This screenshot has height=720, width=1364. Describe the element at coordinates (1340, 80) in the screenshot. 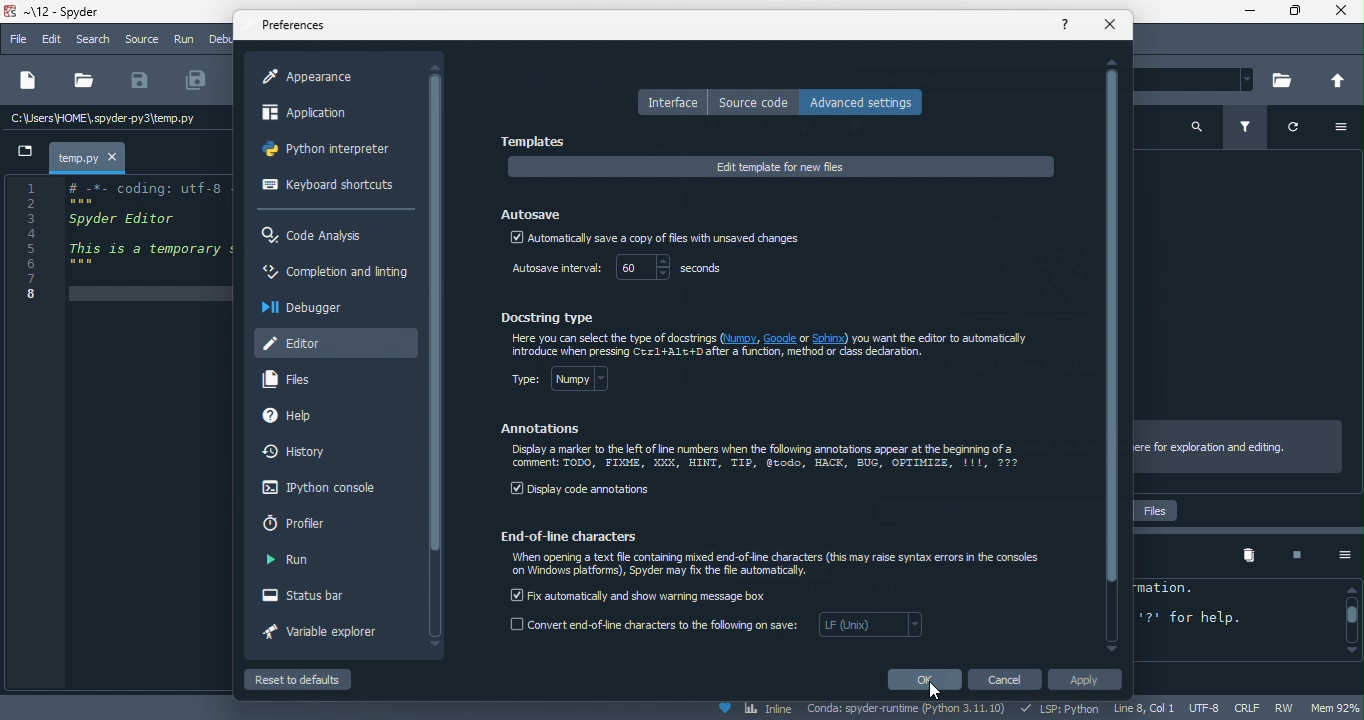

I see `` at that location.